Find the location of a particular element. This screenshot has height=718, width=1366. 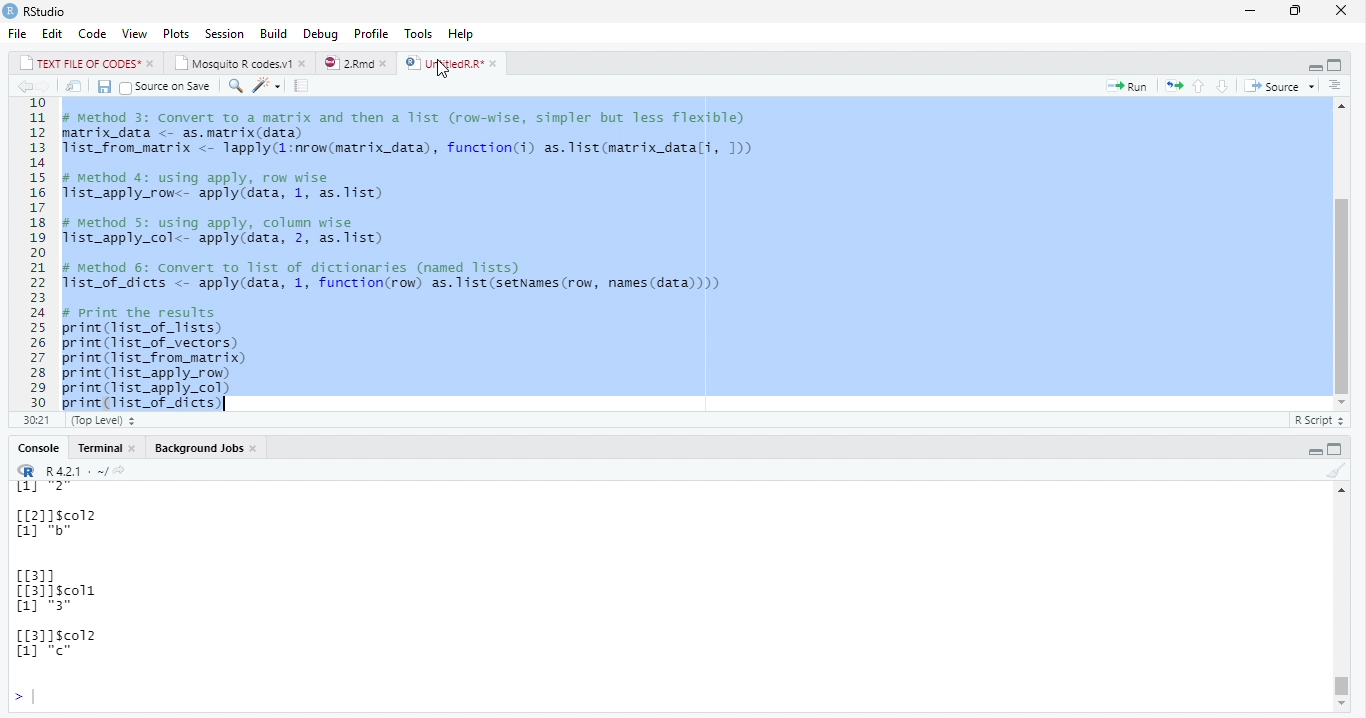

Full Height is located at coordinates (1338, 447).